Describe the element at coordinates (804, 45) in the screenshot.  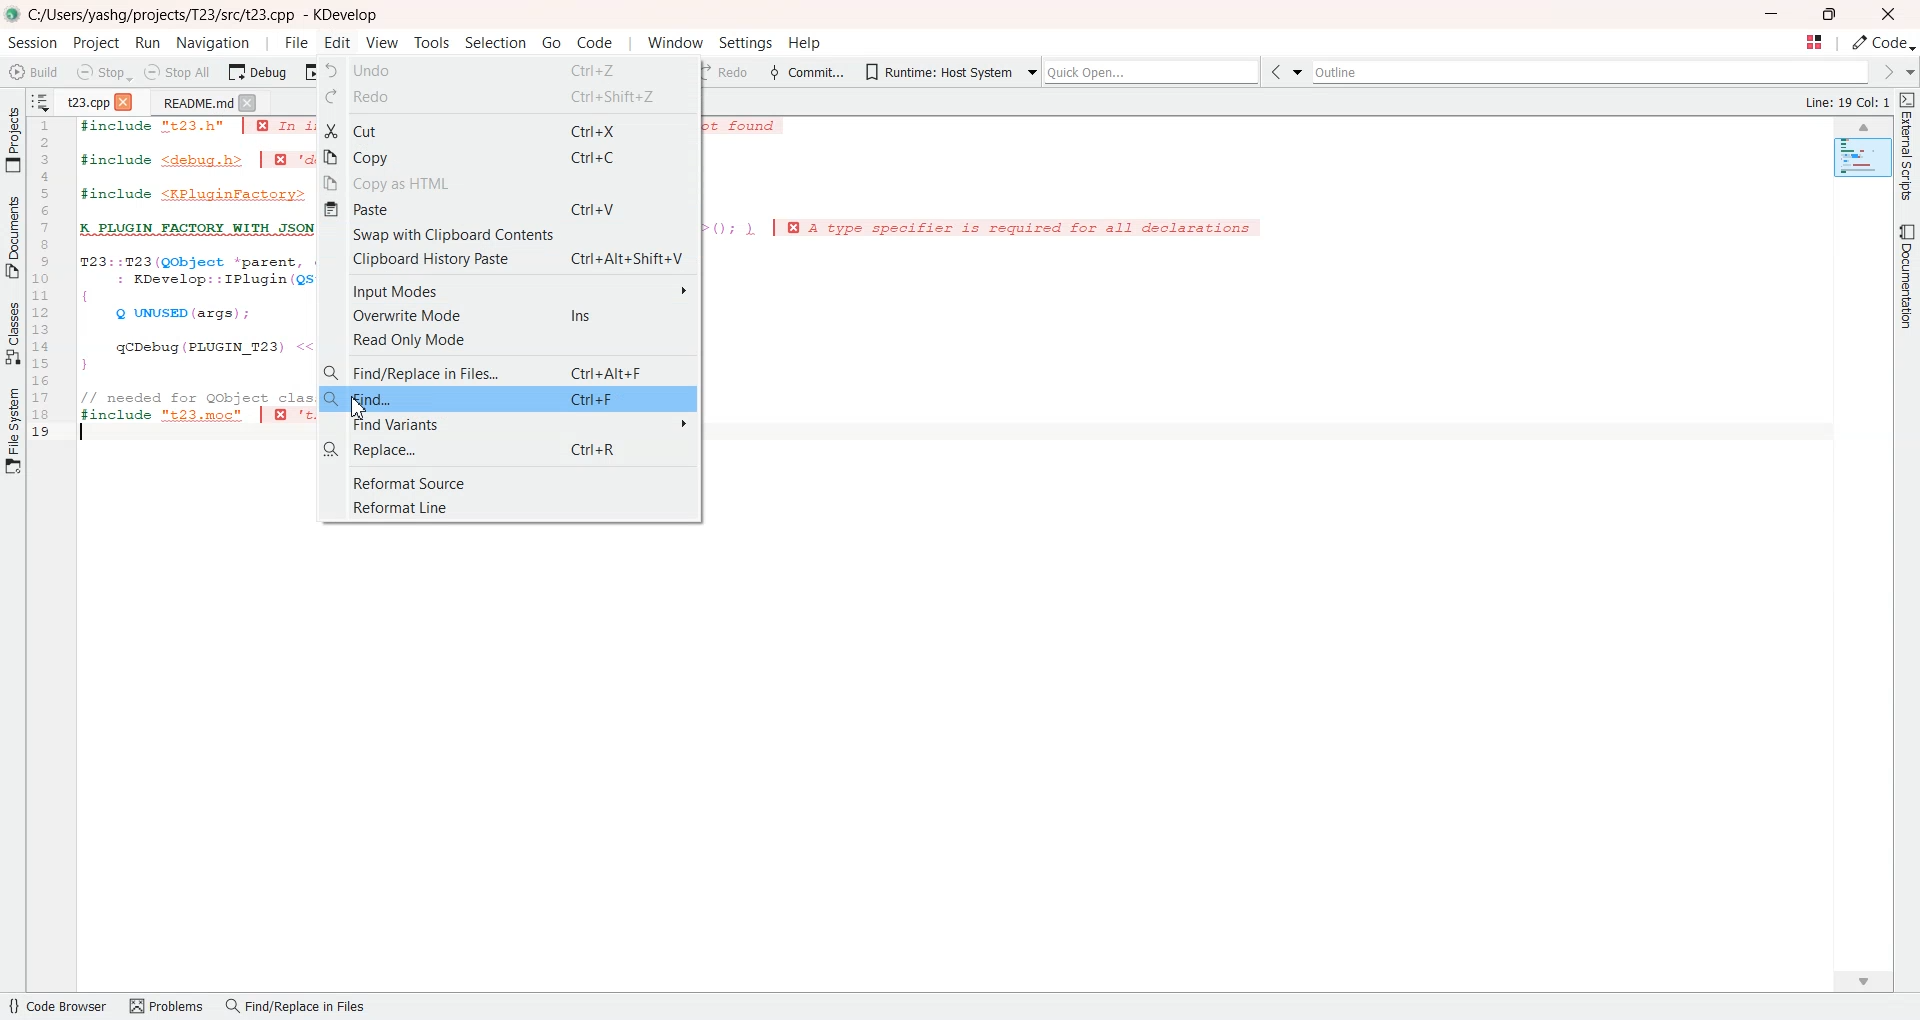
I see `help` at that location.